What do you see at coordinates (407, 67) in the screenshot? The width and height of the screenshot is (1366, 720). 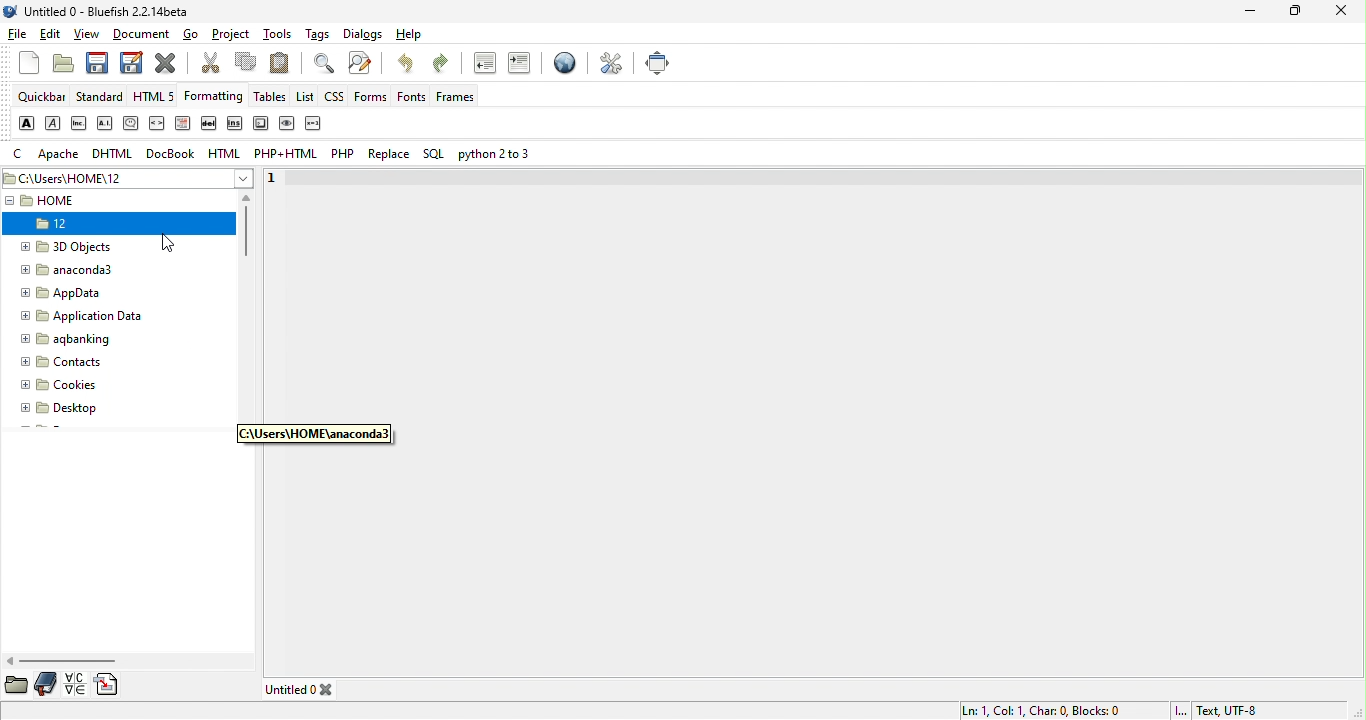 I see `undo` at bounding box center [407, 67].